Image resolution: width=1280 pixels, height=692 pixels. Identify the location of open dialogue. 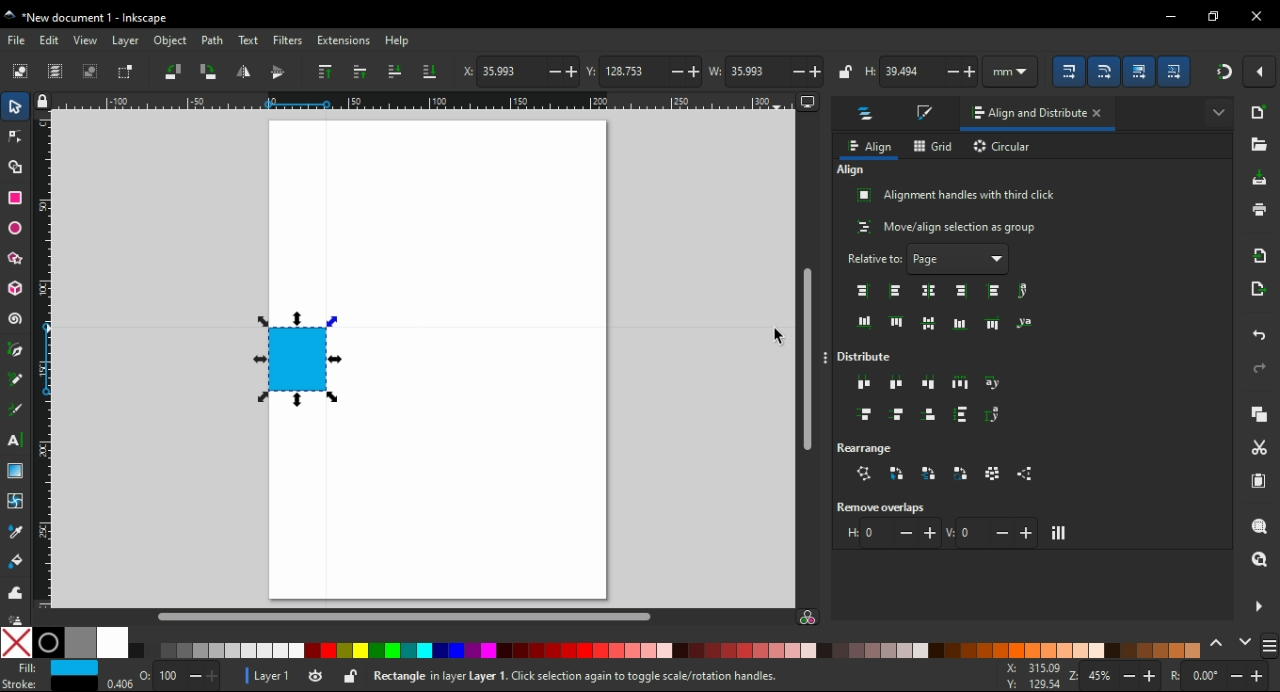
(1256, 146).